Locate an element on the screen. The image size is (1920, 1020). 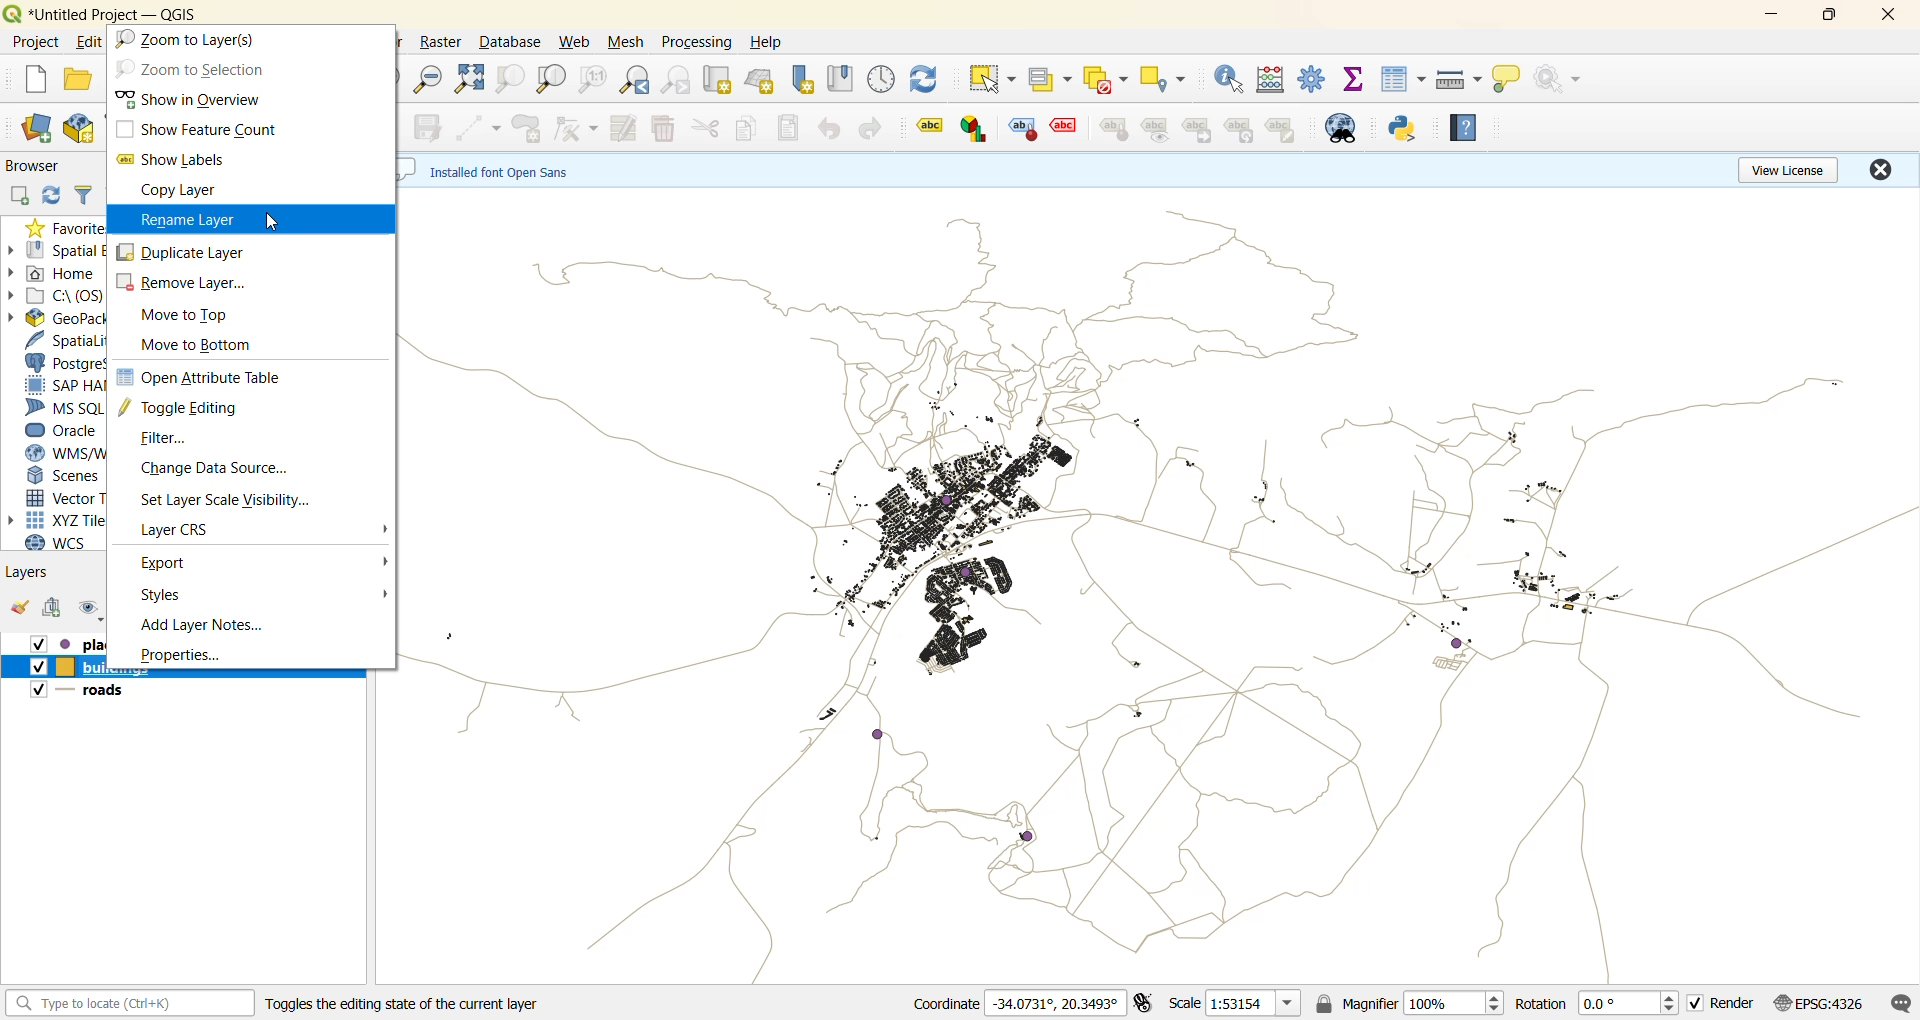
maximize is located at coordinates (1828, 17).